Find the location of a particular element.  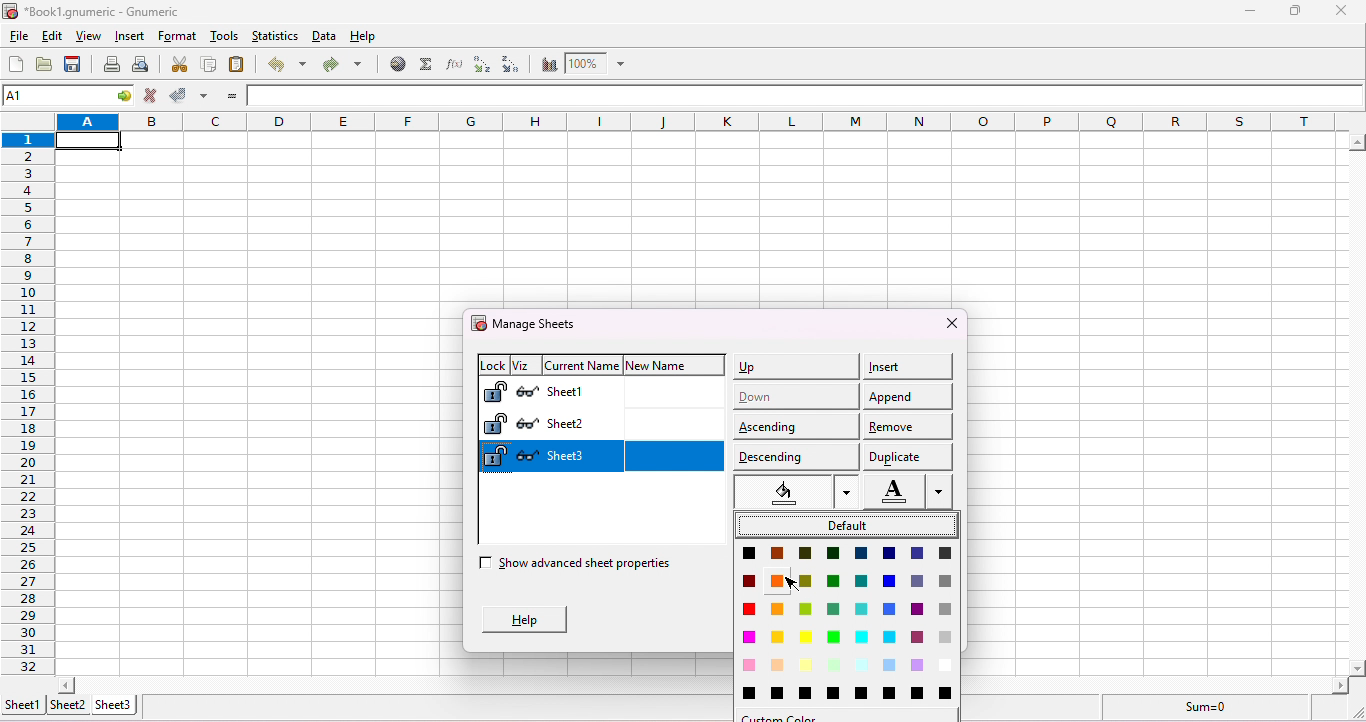

hyperlink is located at coordinates (395, 65).